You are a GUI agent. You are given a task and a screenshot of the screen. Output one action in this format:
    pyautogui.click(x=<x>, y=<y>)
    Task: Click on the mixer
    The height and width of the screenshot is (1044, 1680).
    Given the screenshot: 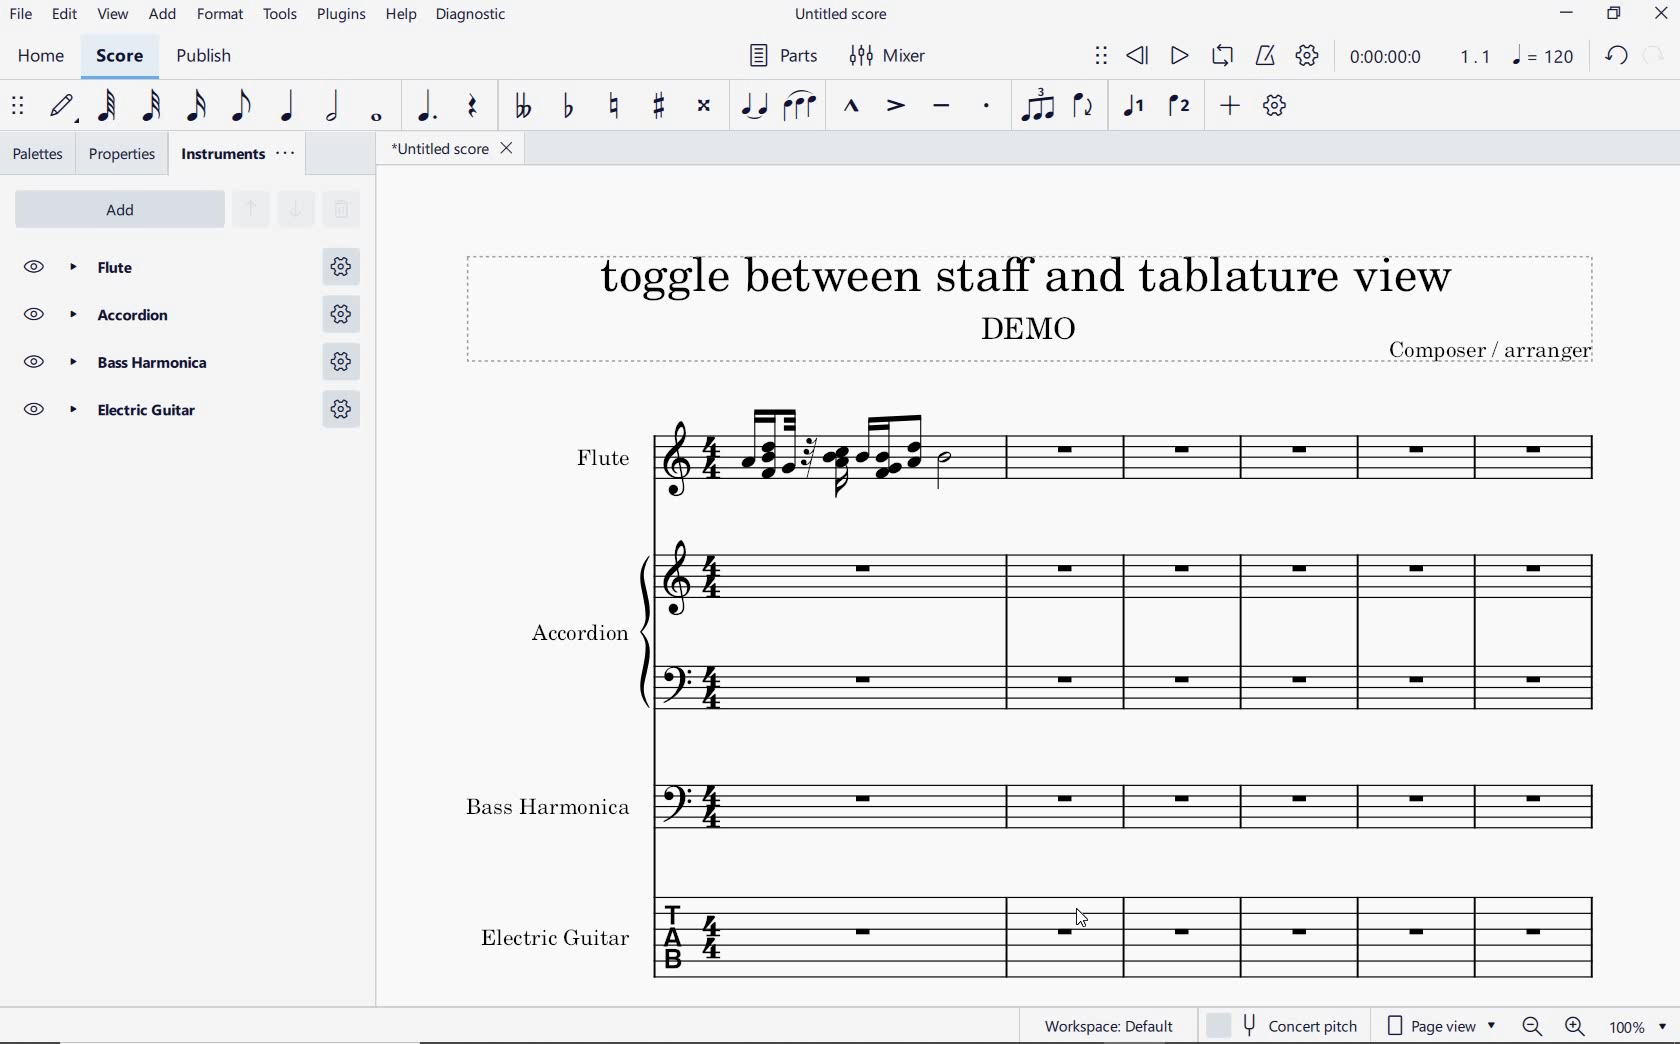 What is the action you would take?
    pyautogui.click(x=891, y=58)
    